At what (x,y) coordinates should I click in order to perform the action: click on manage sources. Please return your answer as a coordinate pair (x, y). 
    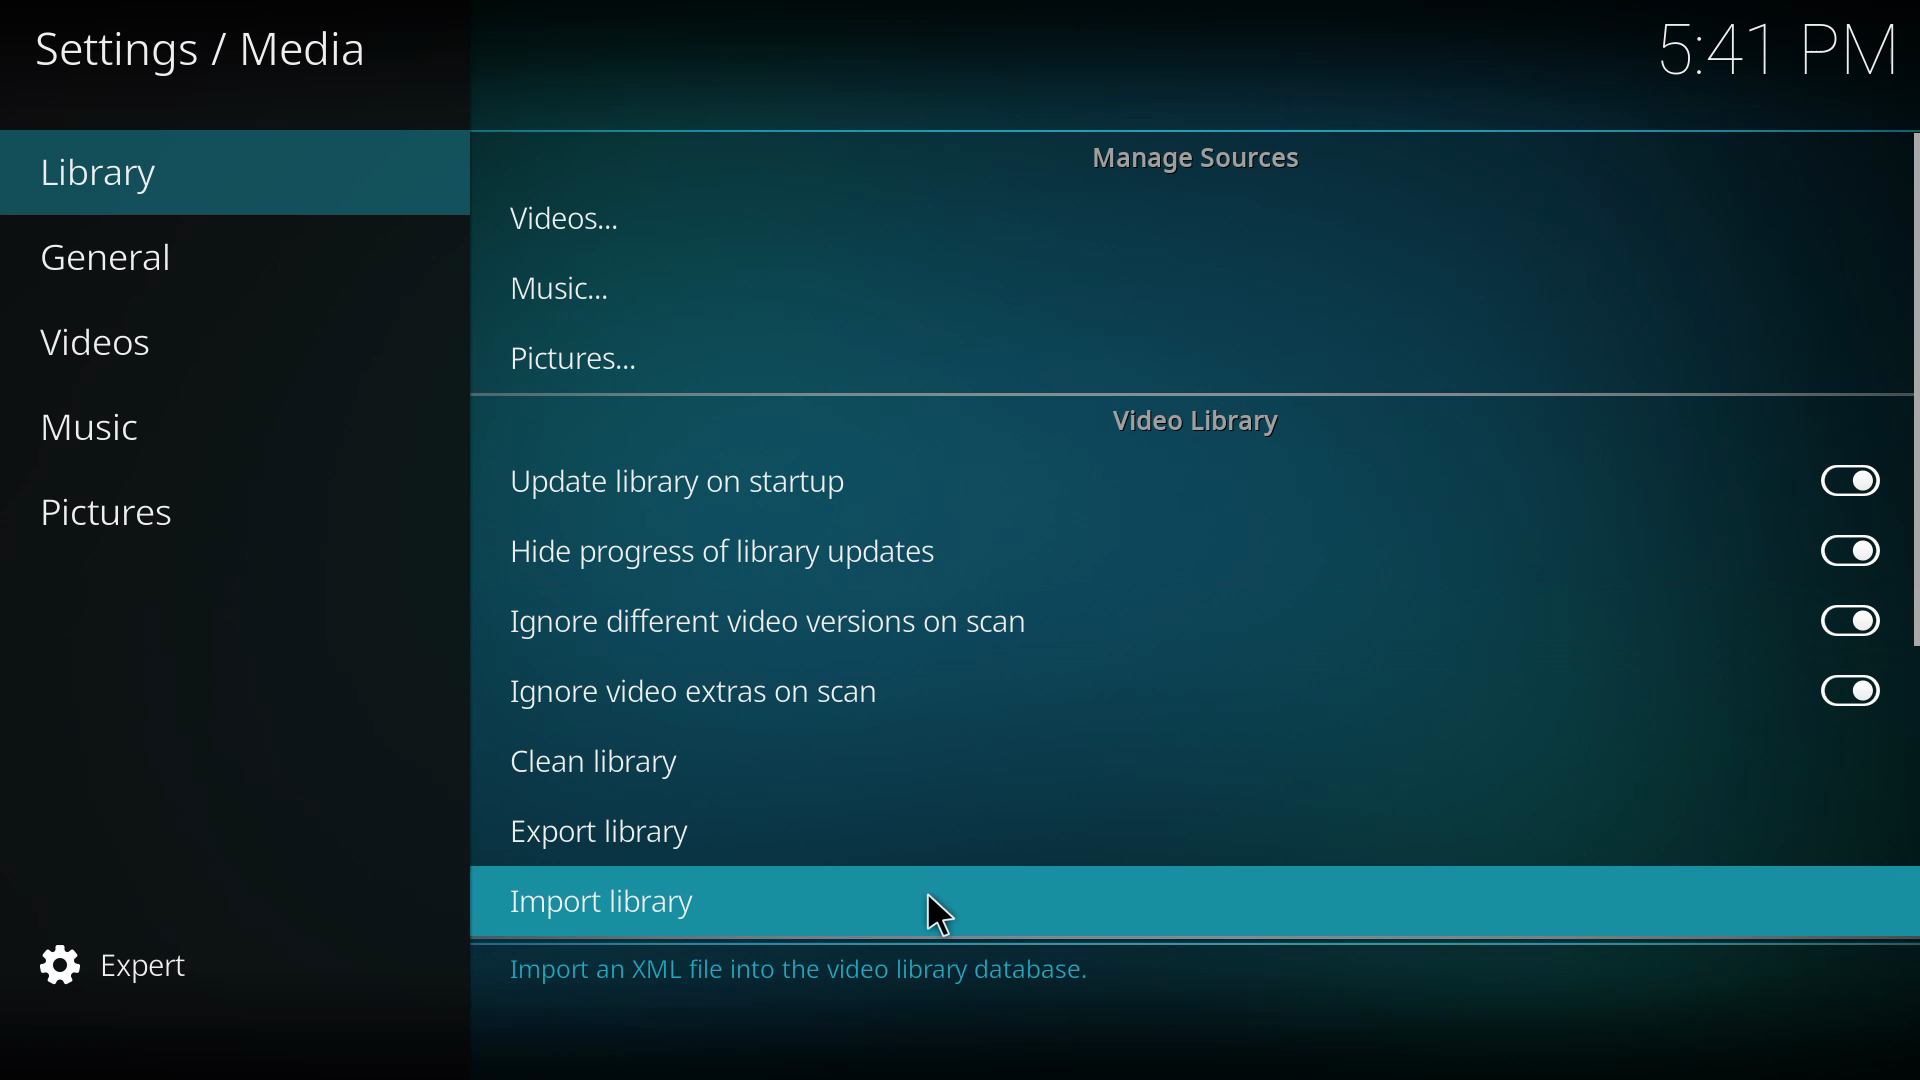
    Looking at the image, I should click on (1198, 158).